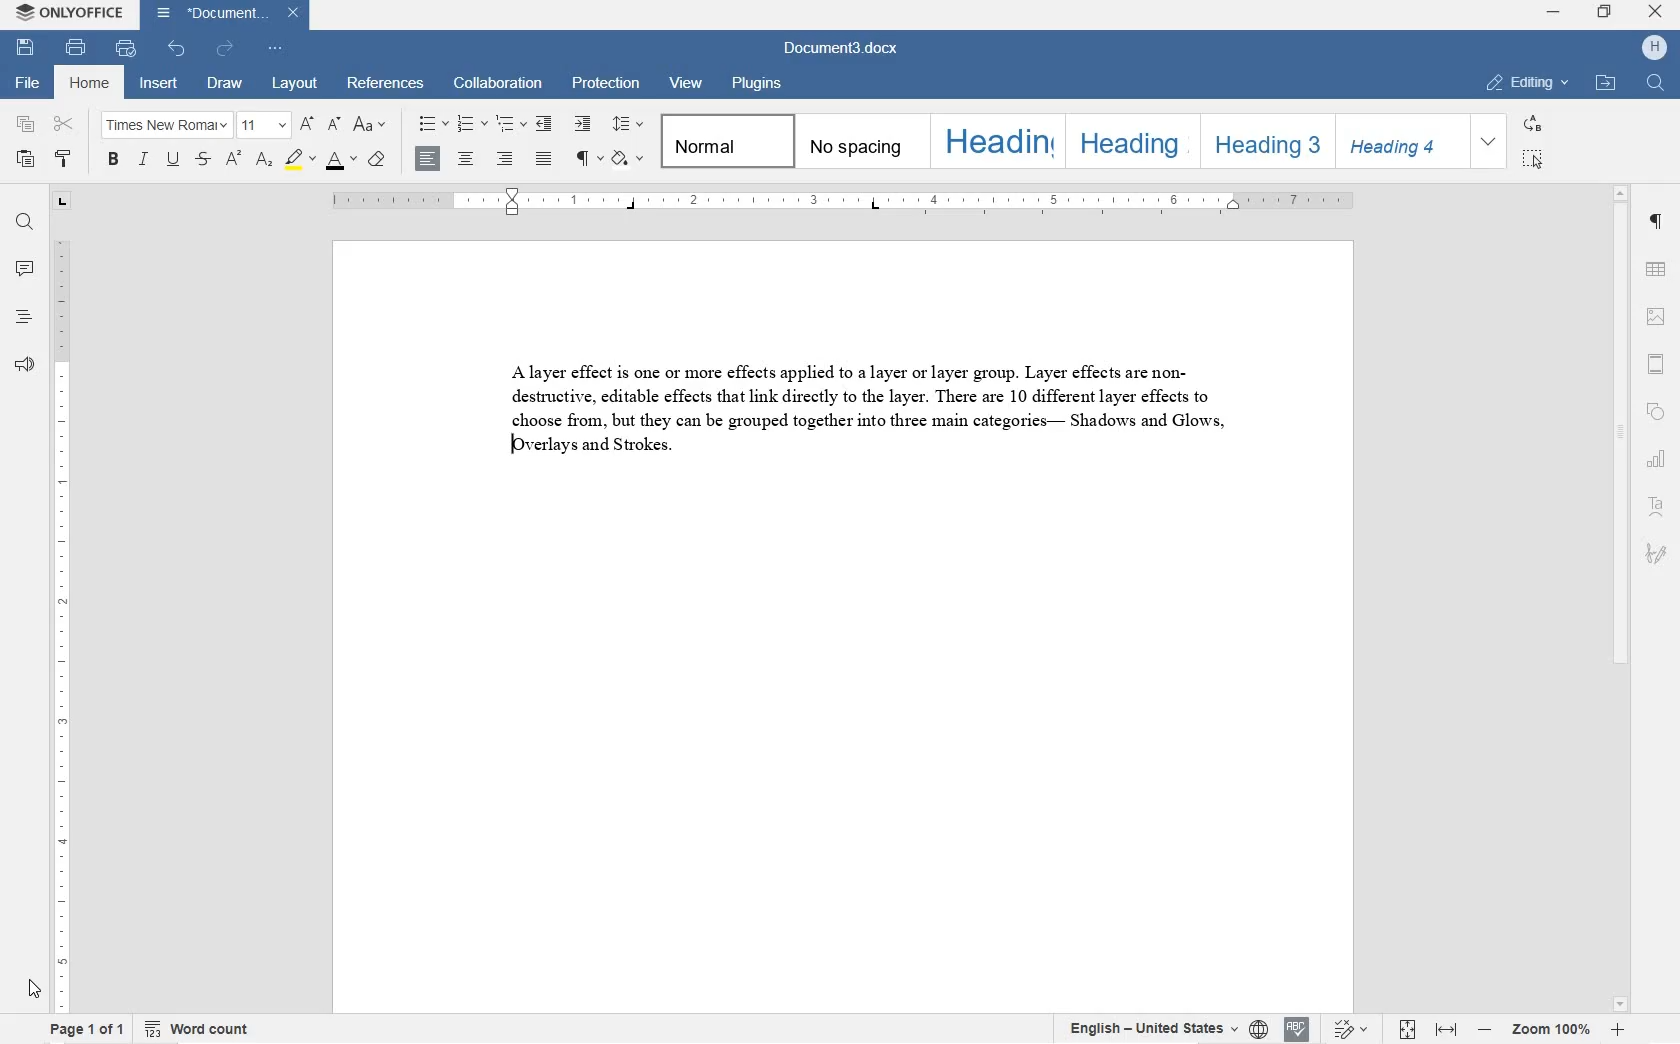 The width and height of the screenshot is (1680, 1044). What do you see at coordinates (65, 158) in the screenshot?
I see `COPY STYLE` at bounding box center [65, 158].